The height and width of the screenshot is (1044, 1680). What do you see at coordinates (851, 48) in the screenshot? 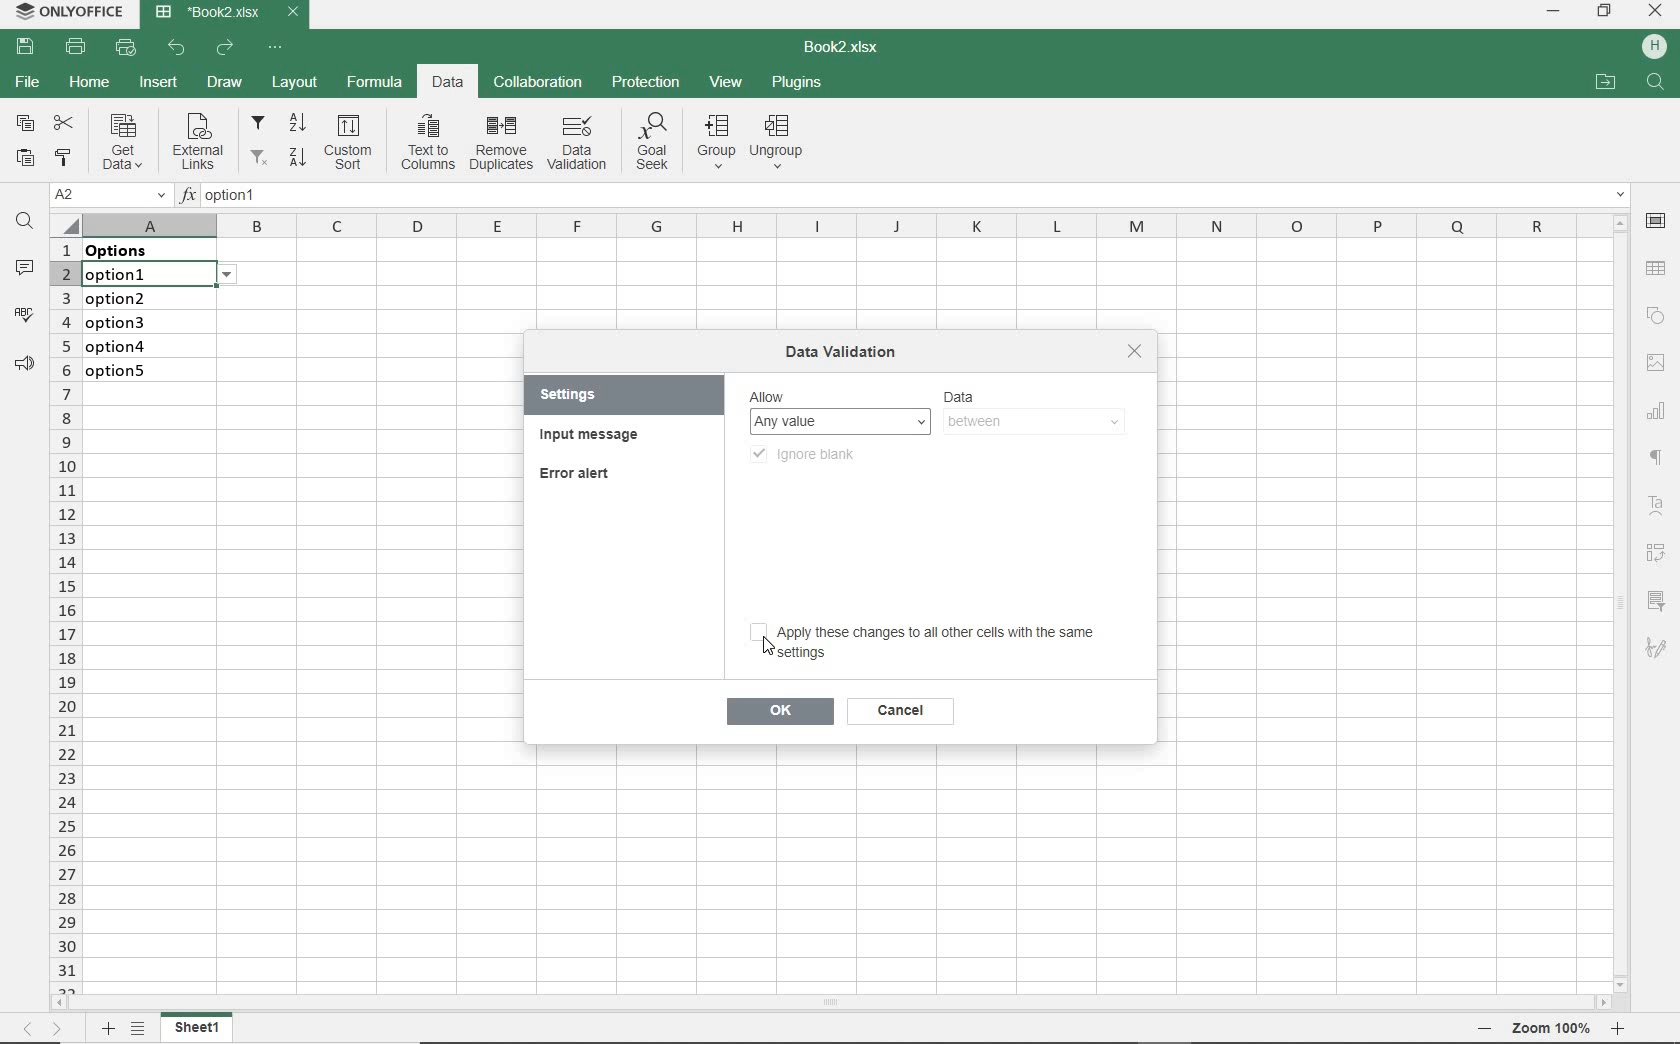
I see `DOCUMENT NAME` at bounding box center [851, 48].